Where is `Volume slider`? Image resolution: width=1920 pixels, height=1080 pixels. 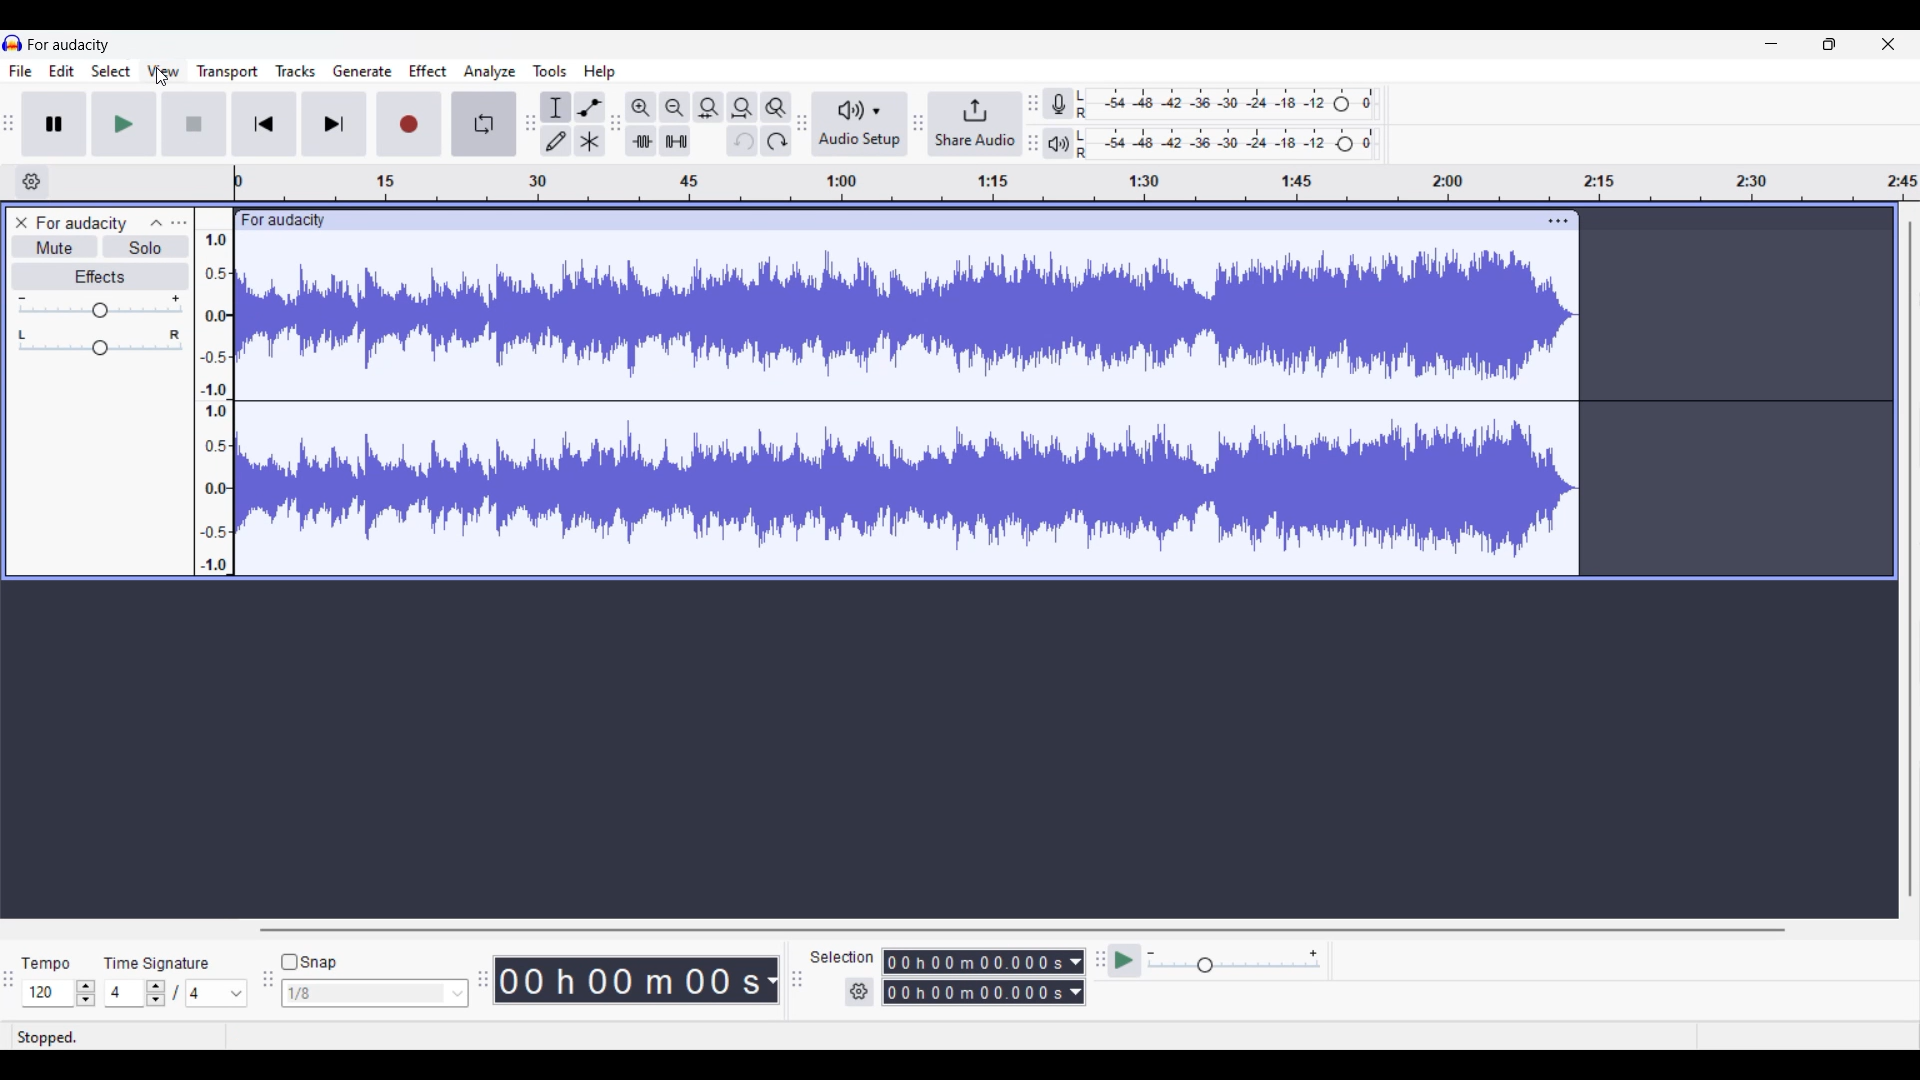
Volume slider is located at coordinates (102, 306).